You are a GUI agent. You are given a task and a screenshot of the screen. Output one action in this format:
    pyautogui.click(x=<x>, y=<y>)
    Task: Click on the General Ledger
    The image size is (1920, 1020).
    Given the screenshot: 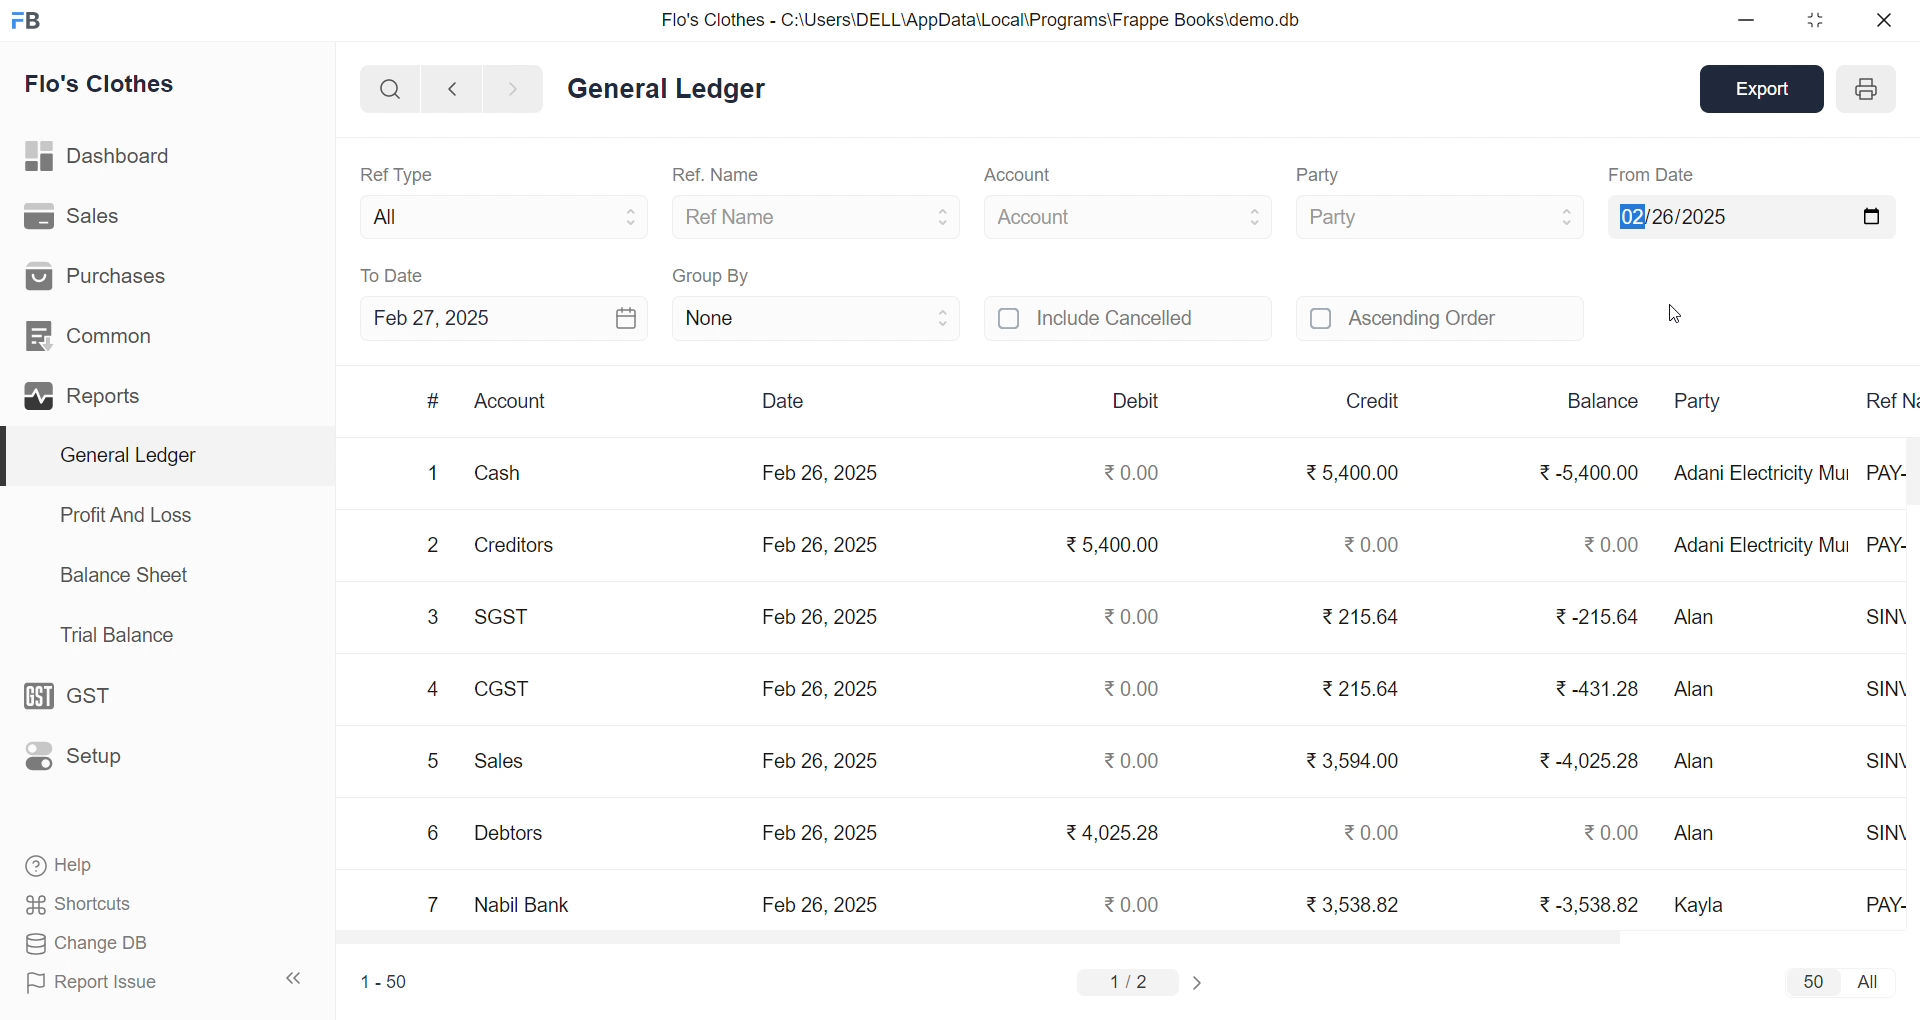 What is the action you would take?
    pyautogui.click(x=666, y=90)
    